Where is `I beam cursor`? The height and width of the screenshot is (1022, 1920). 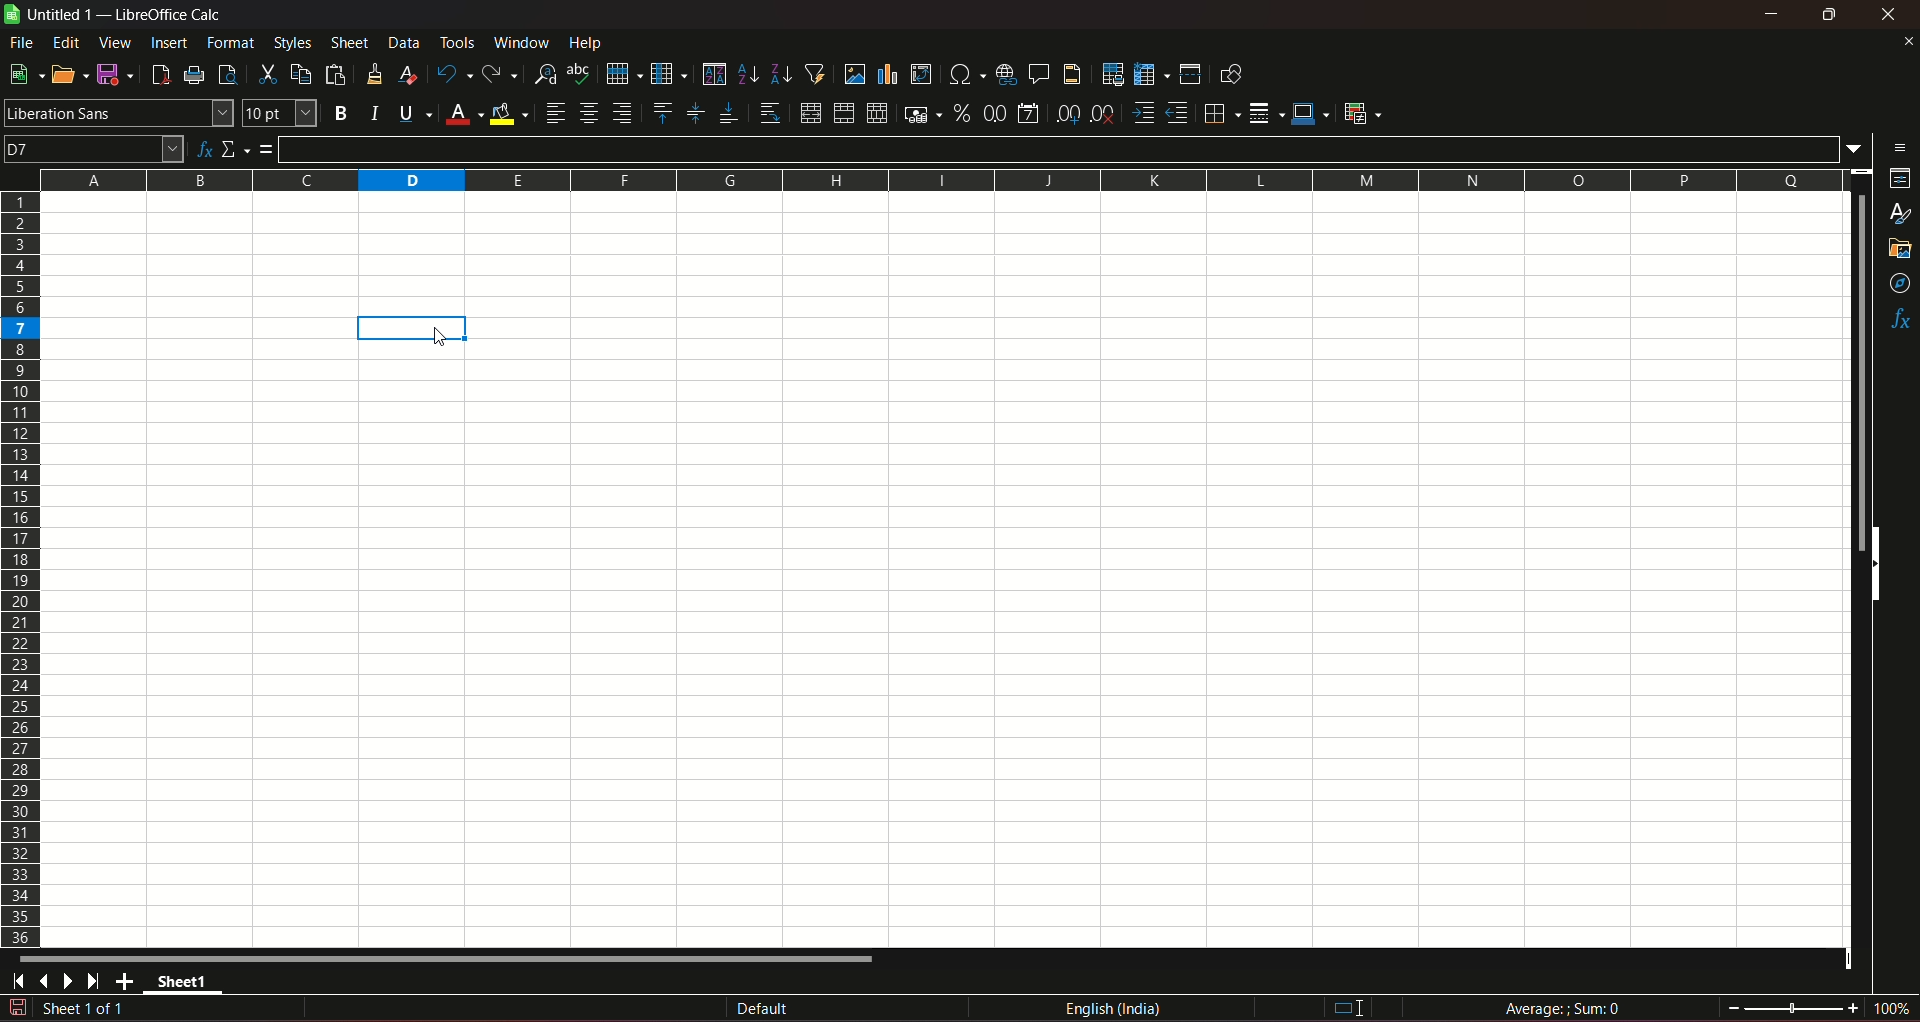
I beam cursor is located at coordinates (1350, 1009).